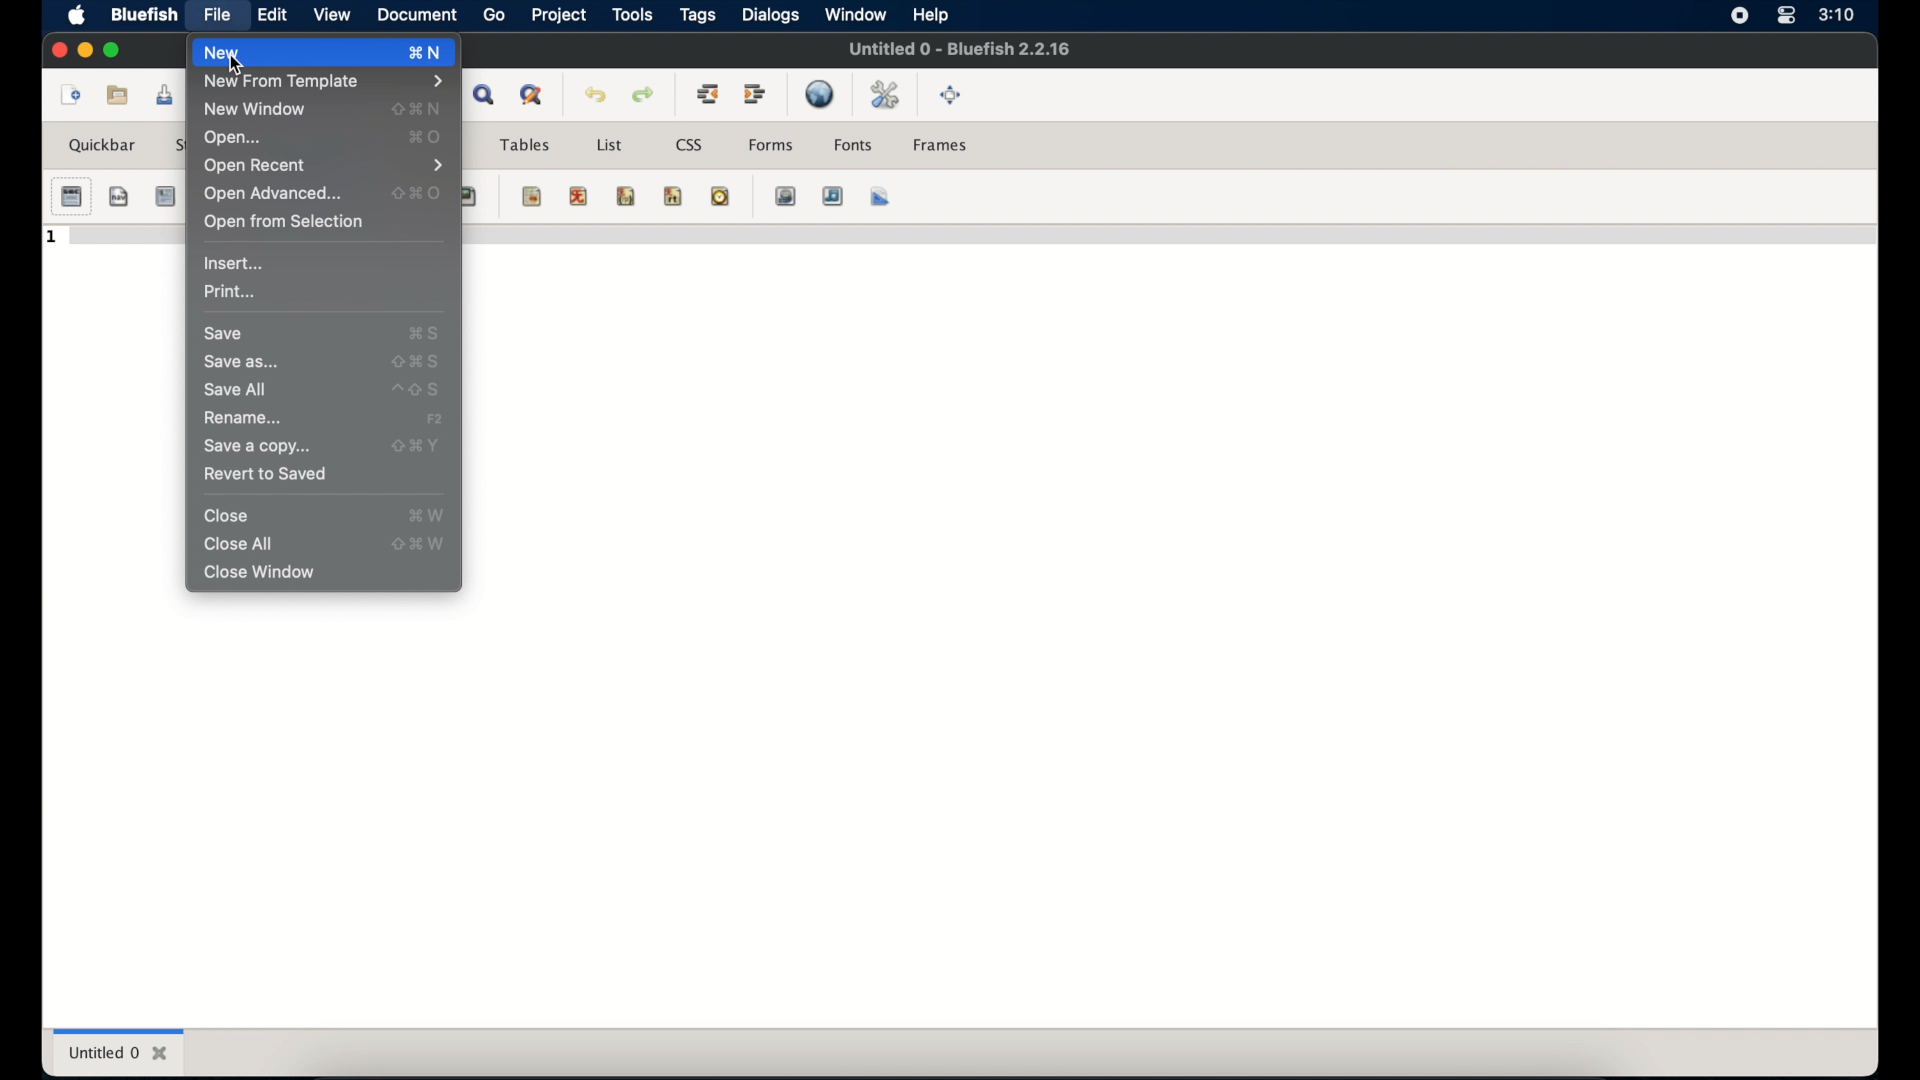  What do you see at coordinates (494, 16) in the screenshot?
I see `go` at bounding box center [494, 16].